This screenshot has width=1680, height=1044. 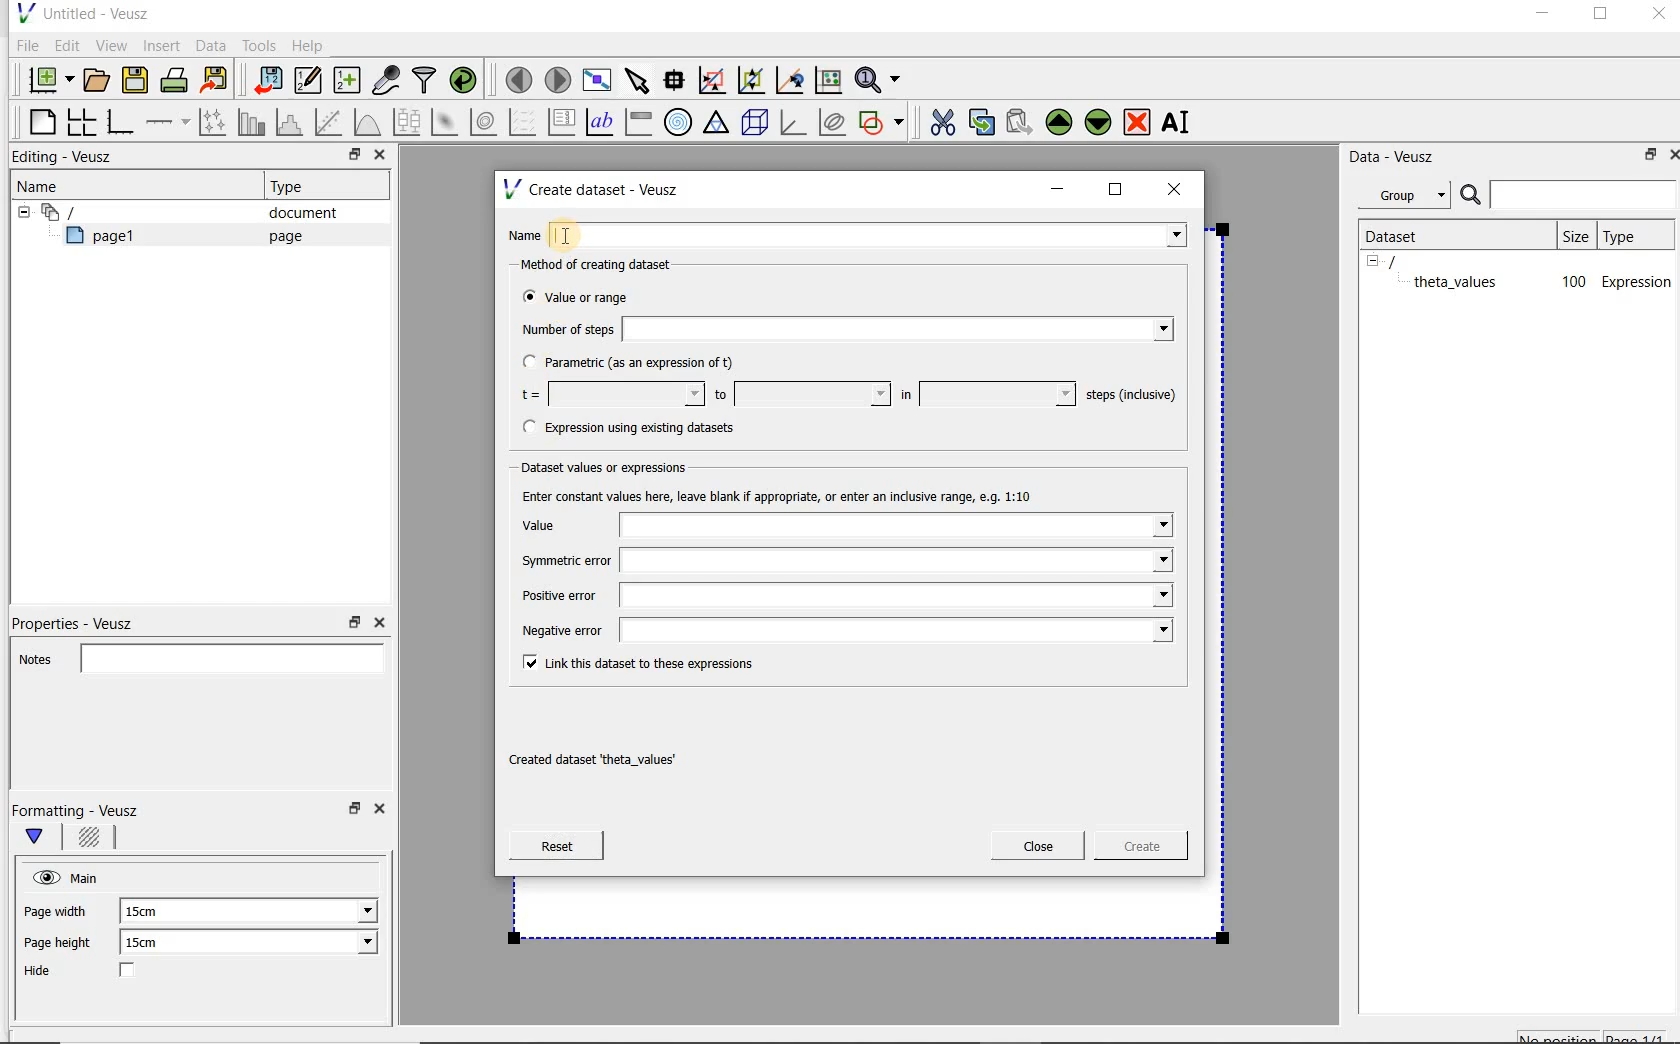 I want to click on Edit and enter new datasets, so click(x=309, y=81).